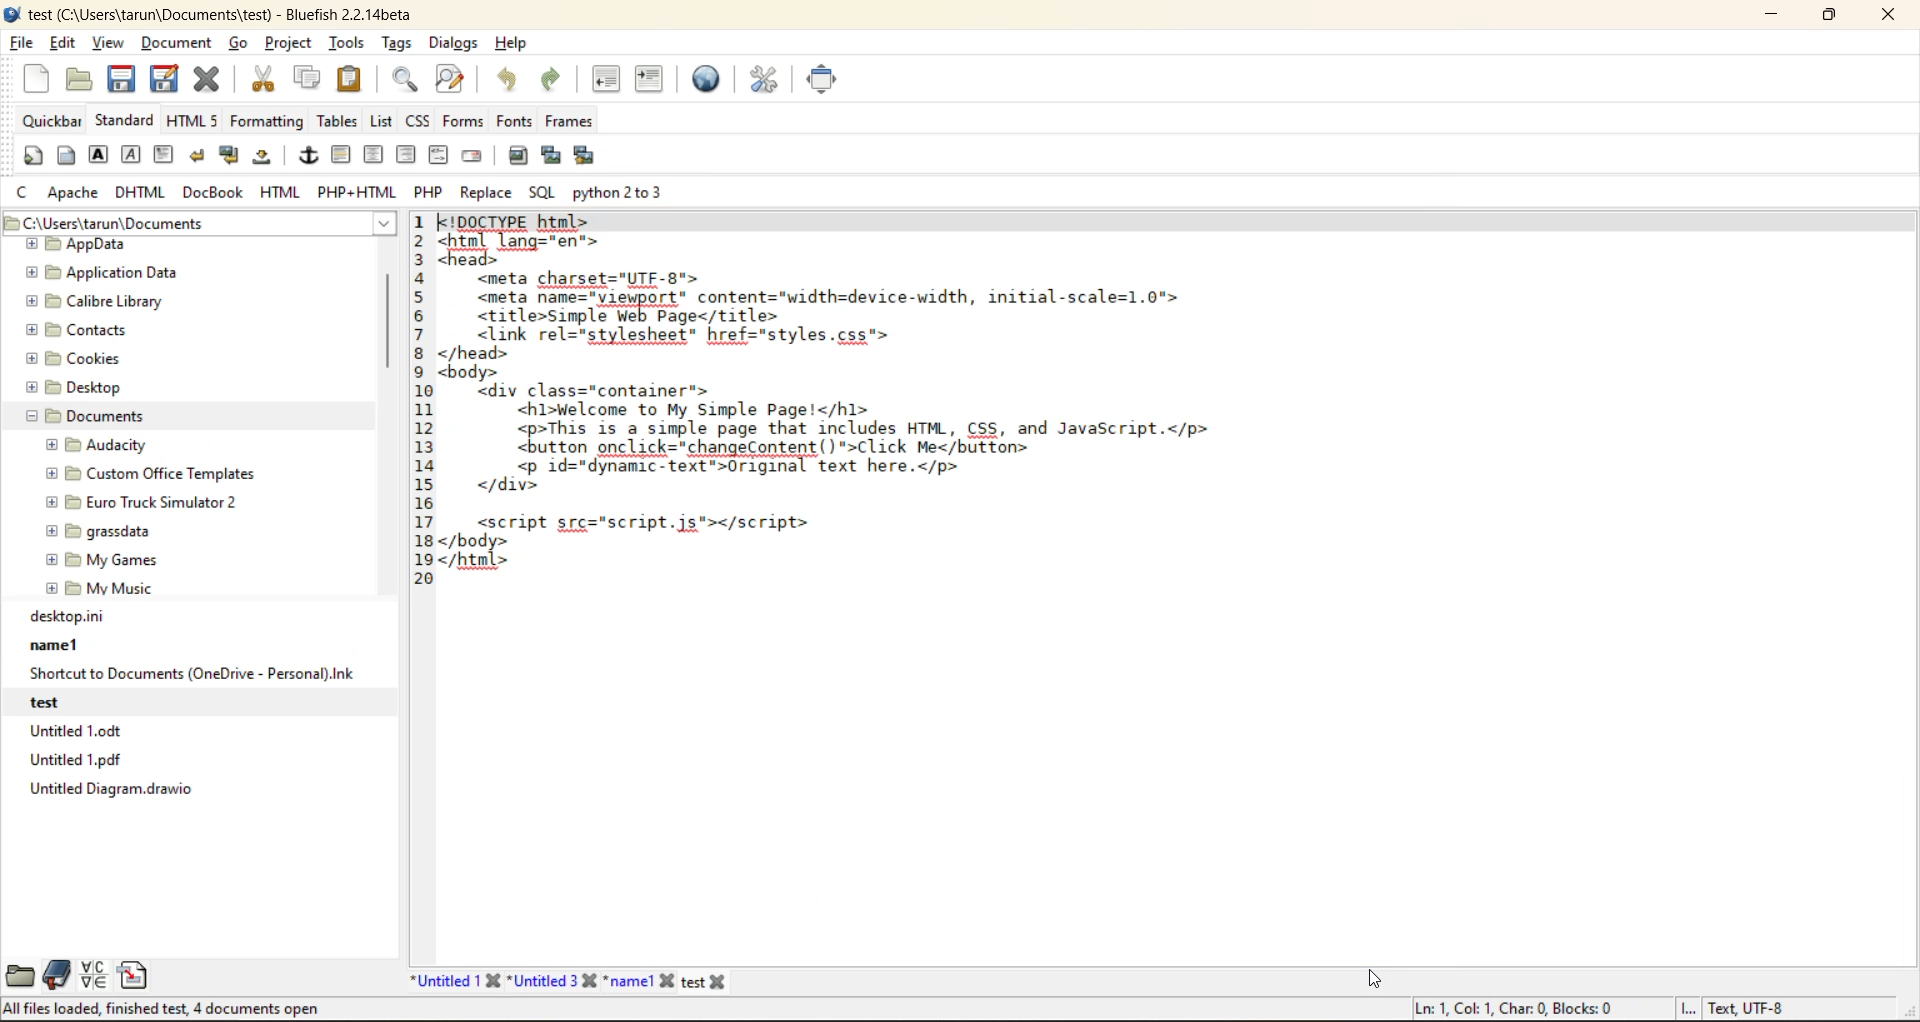  Describe the element at coordinates (450, 81) in the screenshot. I see `find and replace` at that location.